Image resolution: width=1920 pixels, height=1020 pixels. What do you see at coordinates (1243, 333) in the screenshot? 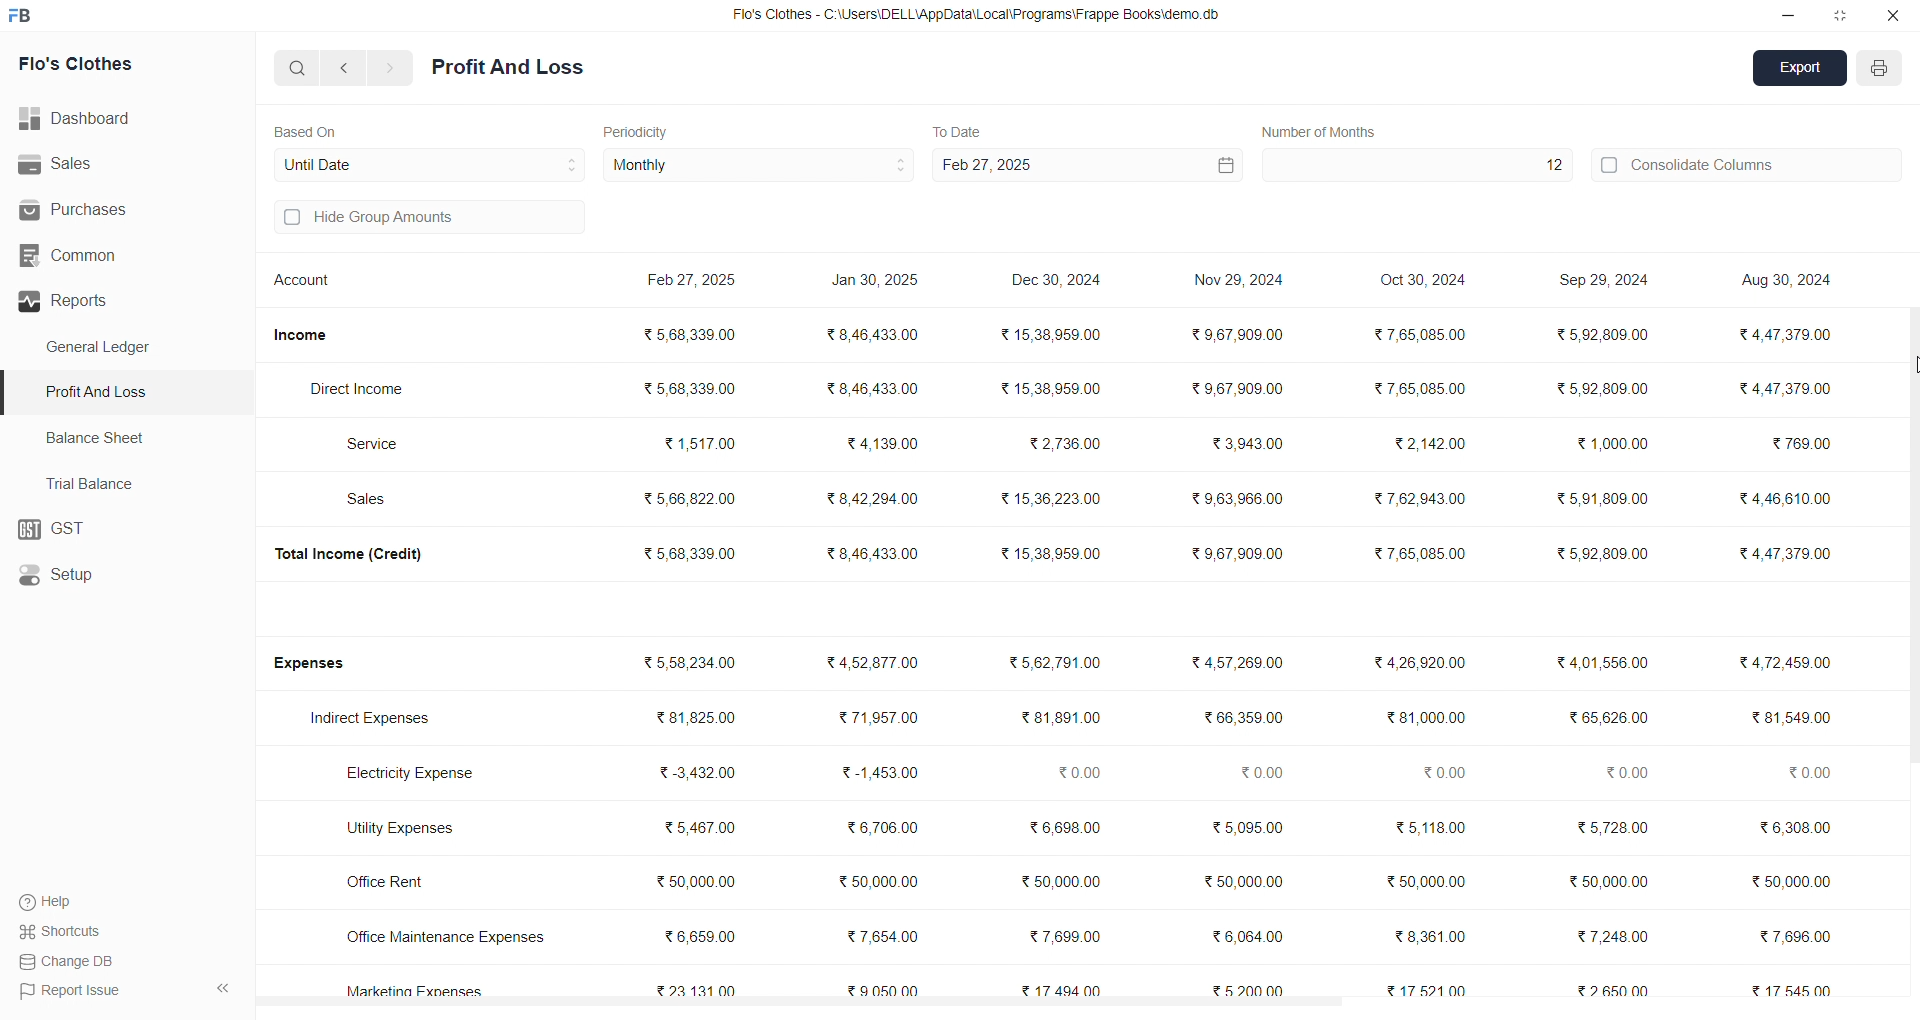
I see `₹9,67,909.00` at bounding box center [1243, 333].